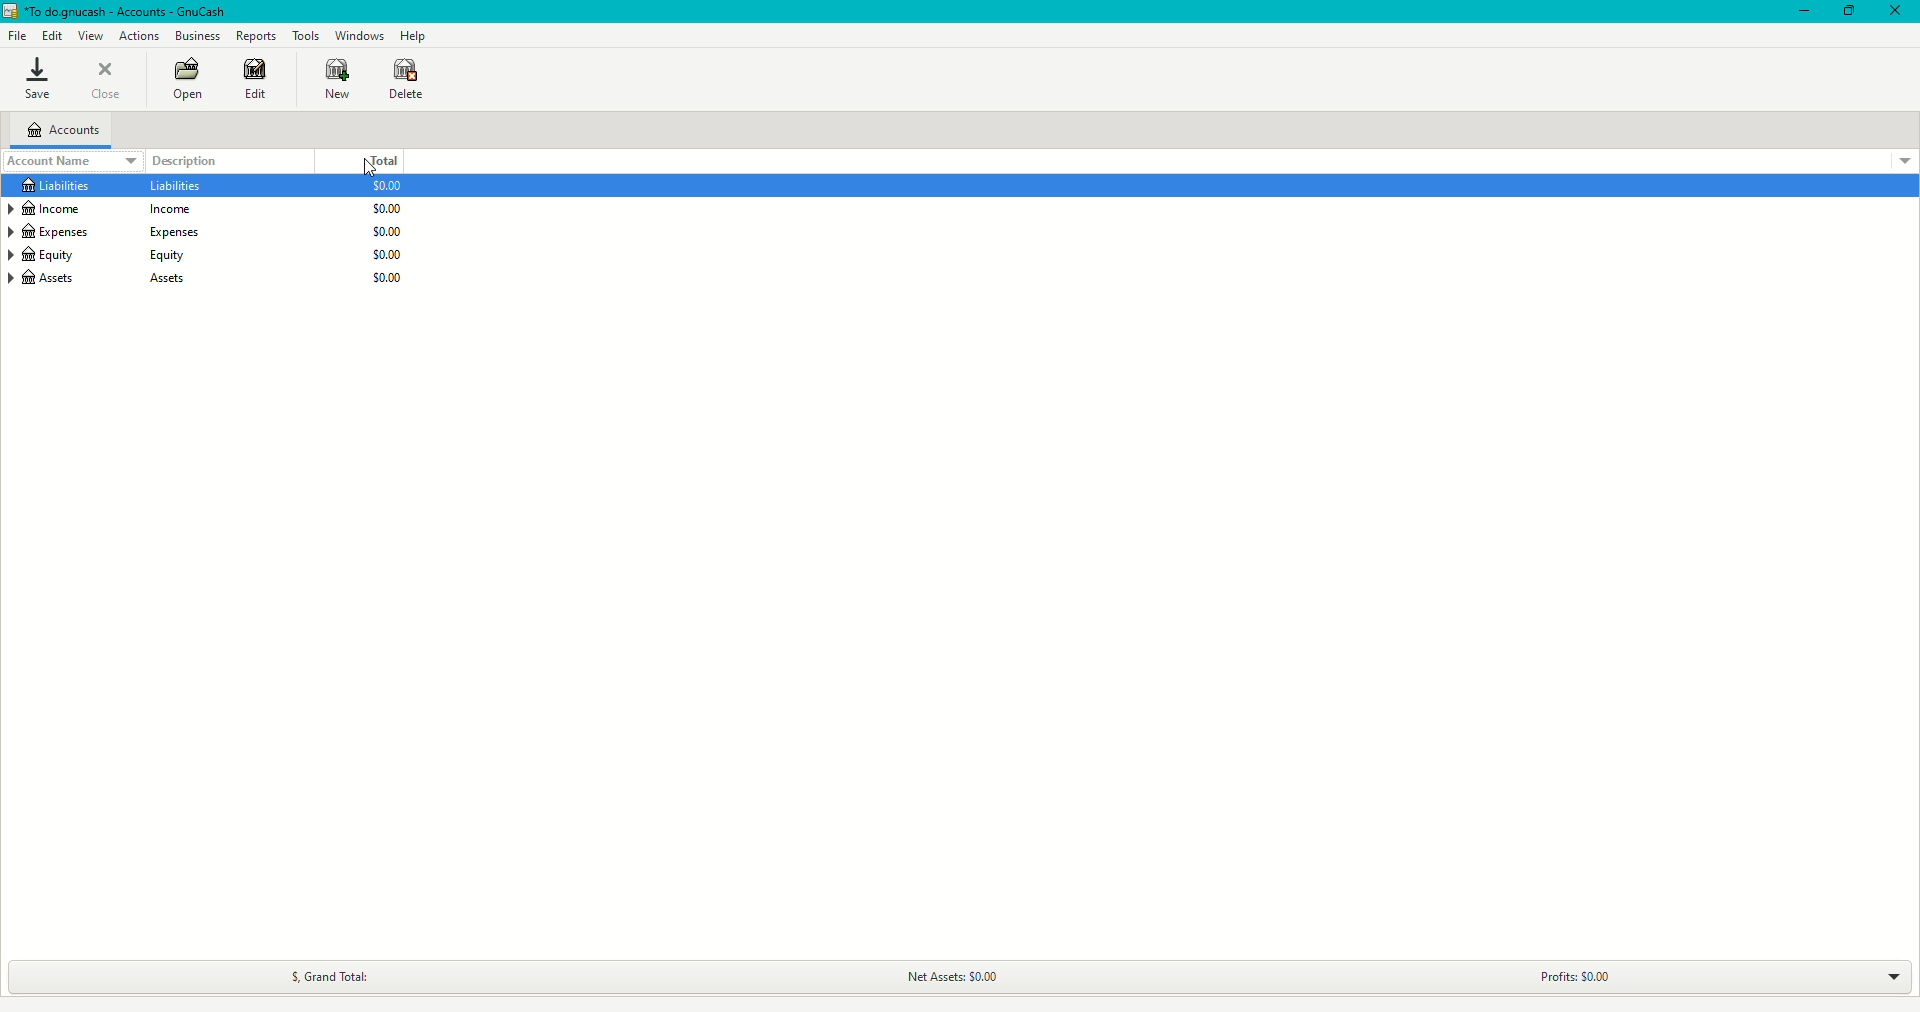 Image resolution: width=1920 pixels, height=1012 pixels. What do you see at coordinates (42, 80) in the screenshot?
I see `Save` at bounding box center [42, 80].